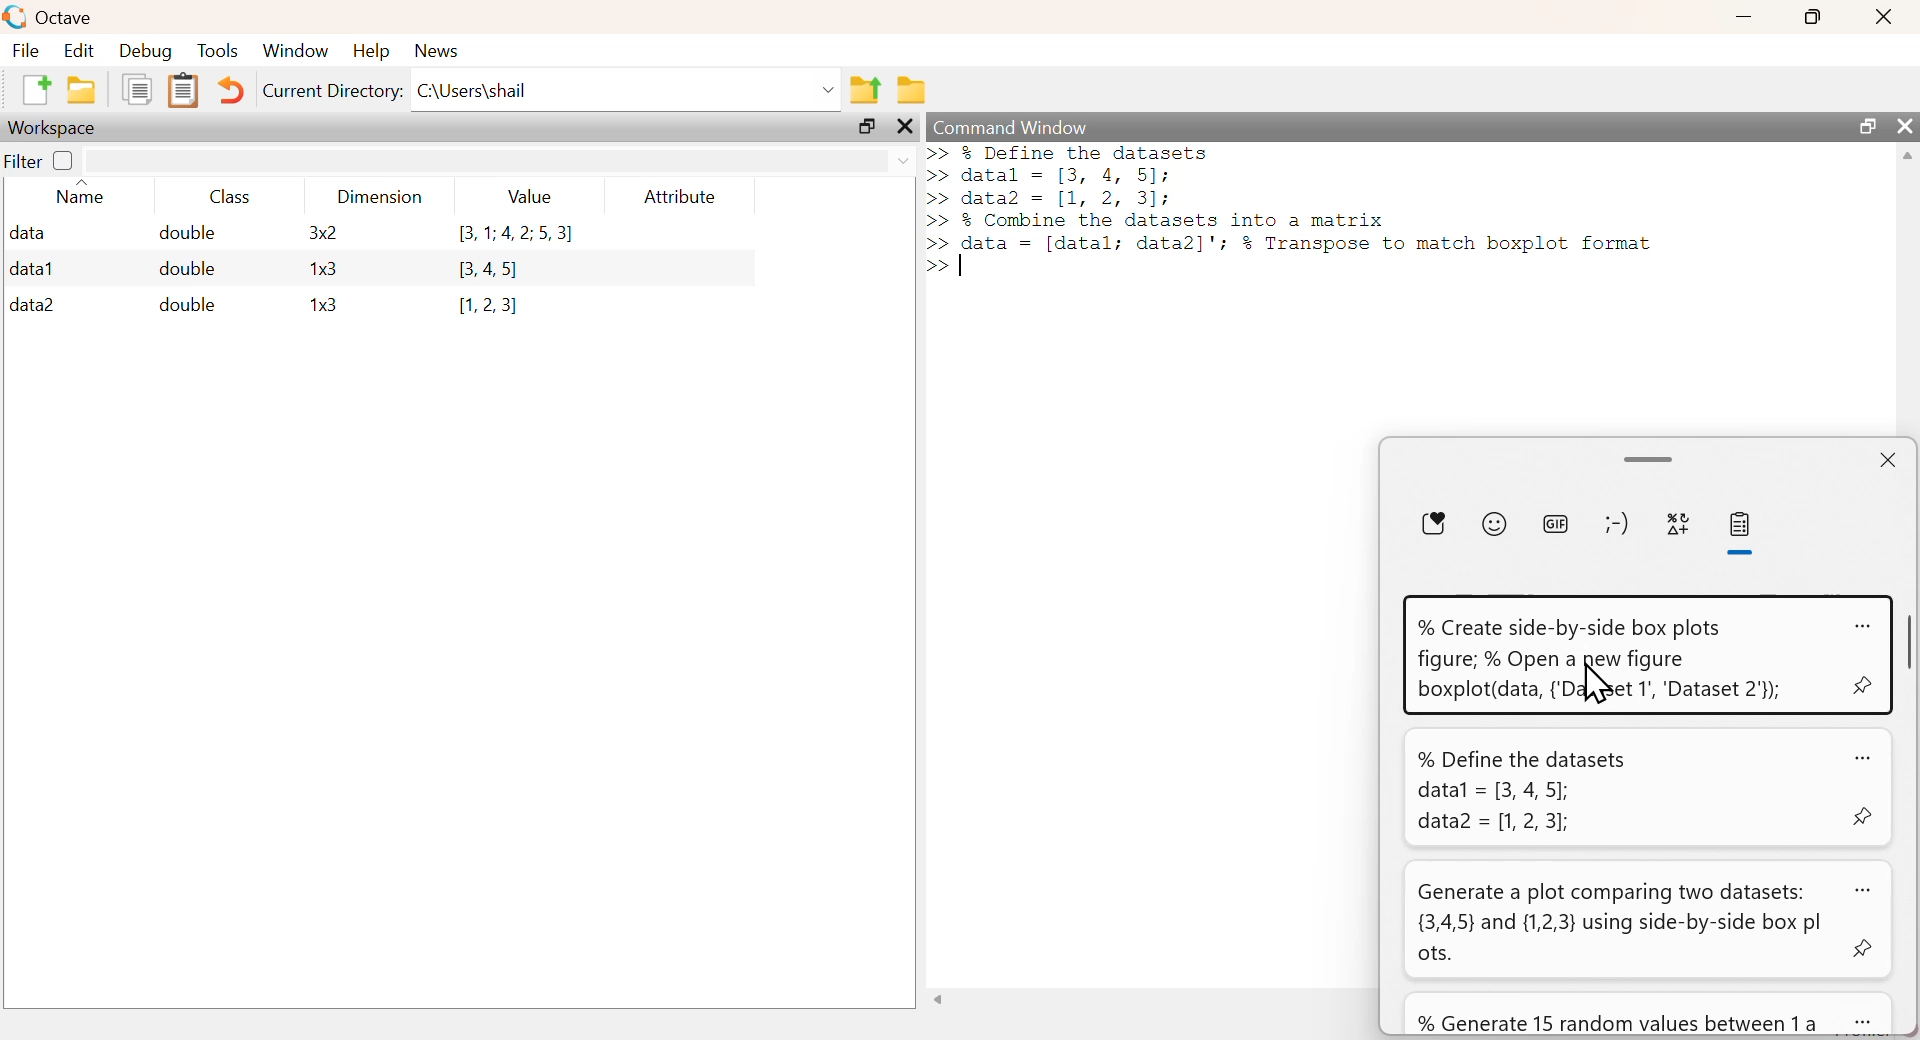 The height and width of the screenshot is (1040, 1920). I want to click on Emoticons, so click(1614, 523).